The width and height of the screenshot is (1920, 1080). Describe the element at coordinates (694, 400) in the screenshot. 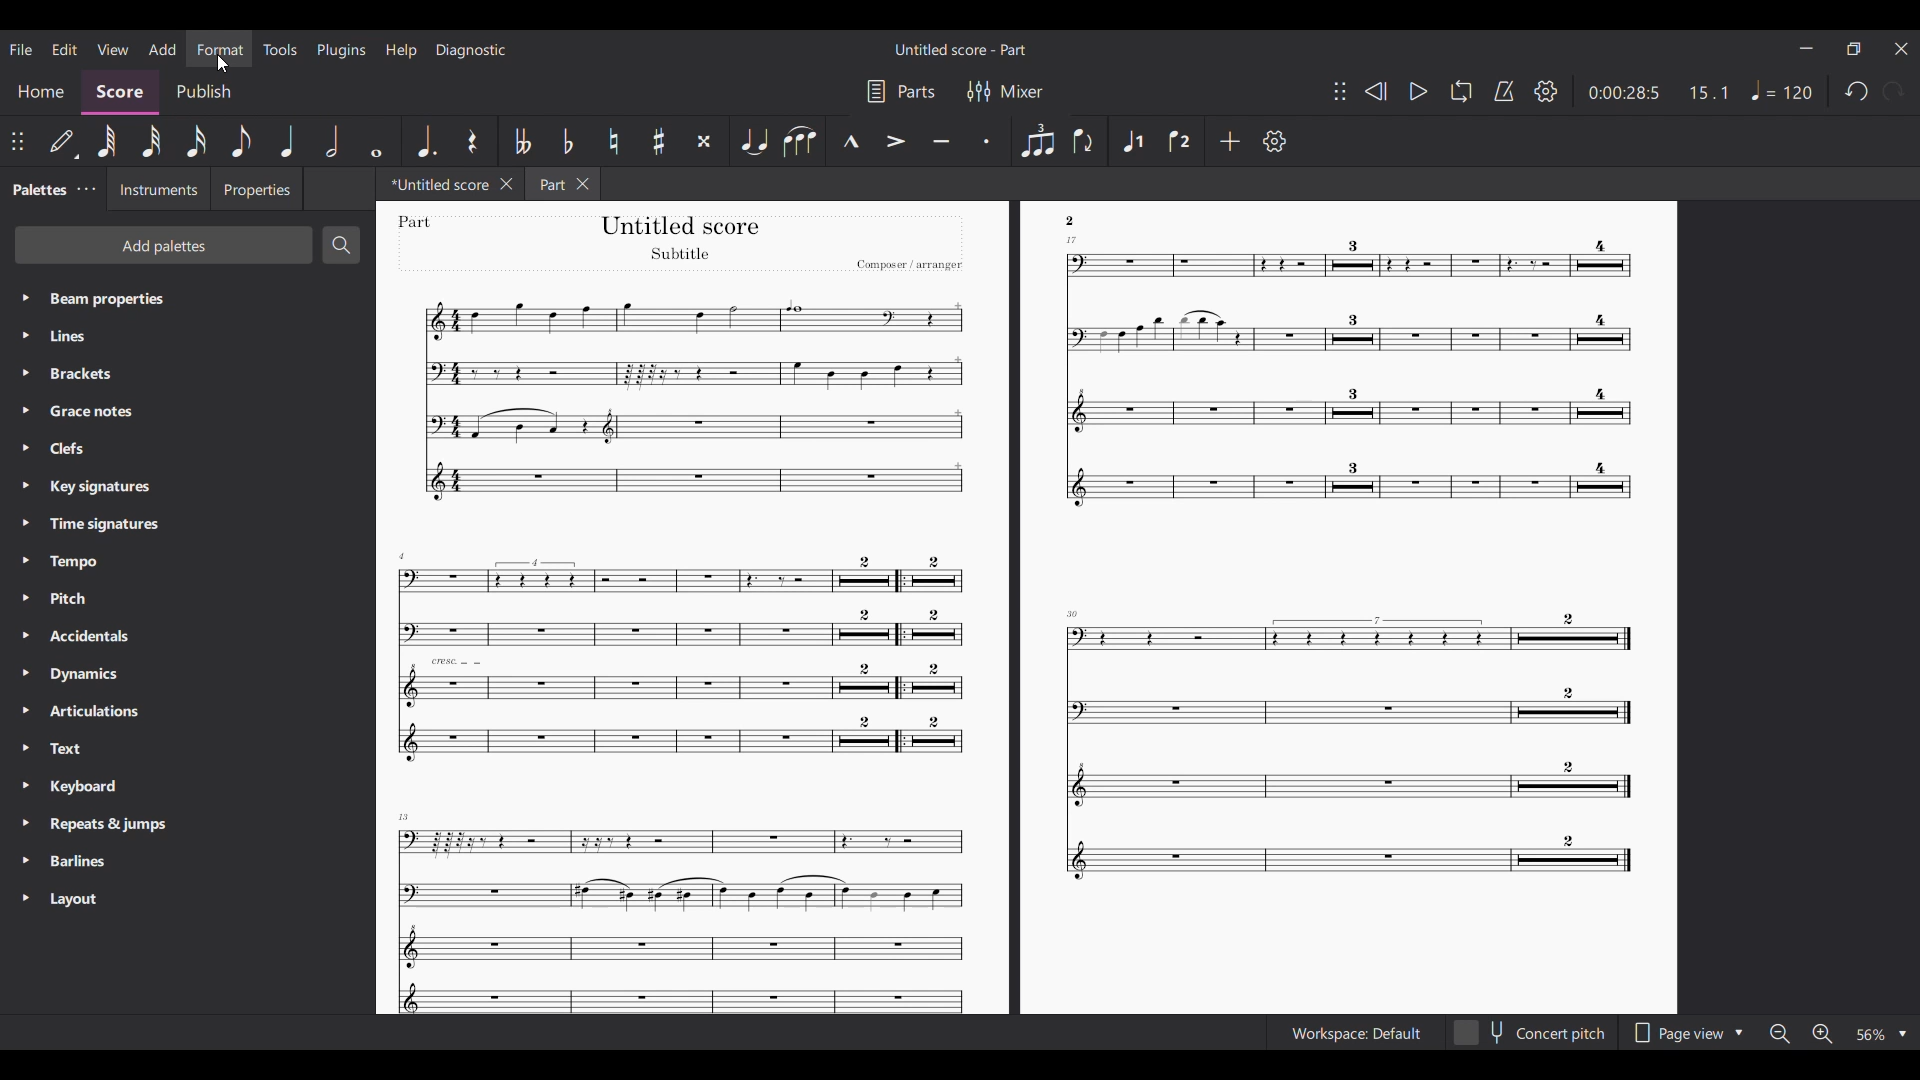

I see `` at that location.